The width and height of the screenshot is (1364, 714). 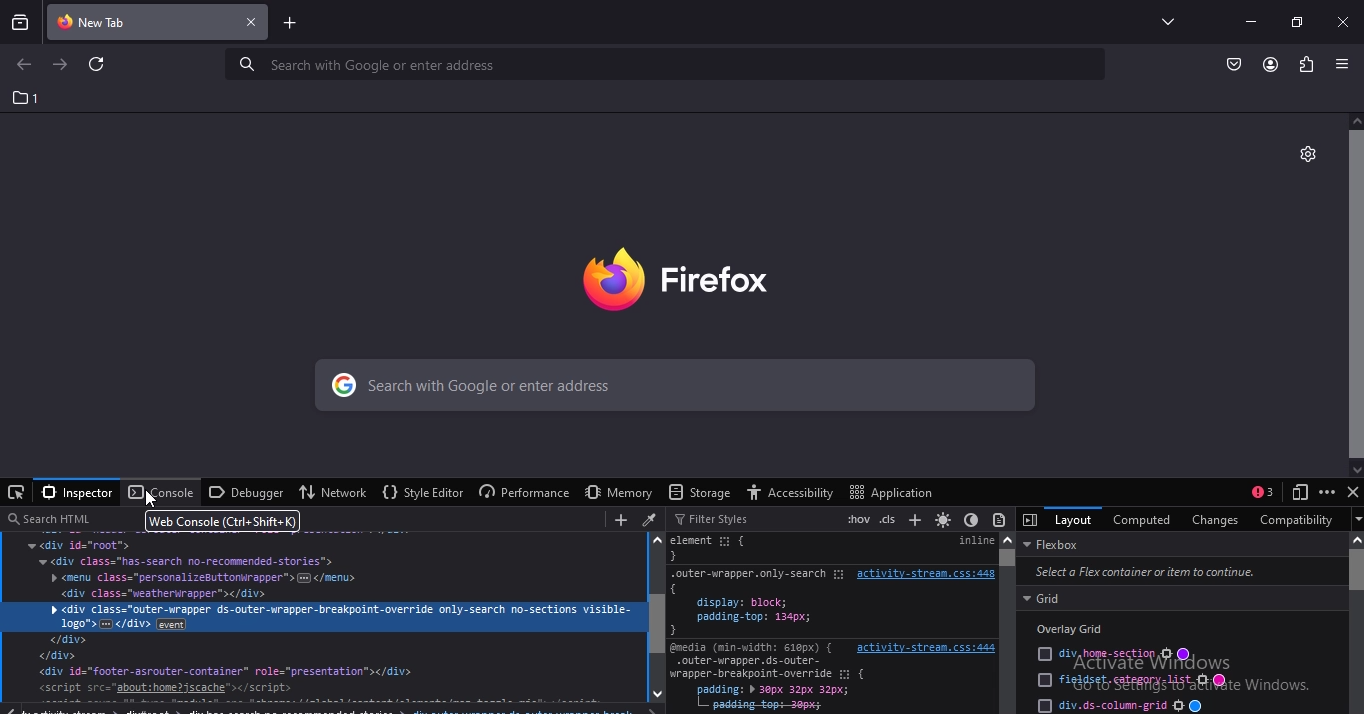 What do you see at coordinates (223, 521) in the screenshot?
I see `web console (ctrl+shift+k)` at bounding box center [223, 521].